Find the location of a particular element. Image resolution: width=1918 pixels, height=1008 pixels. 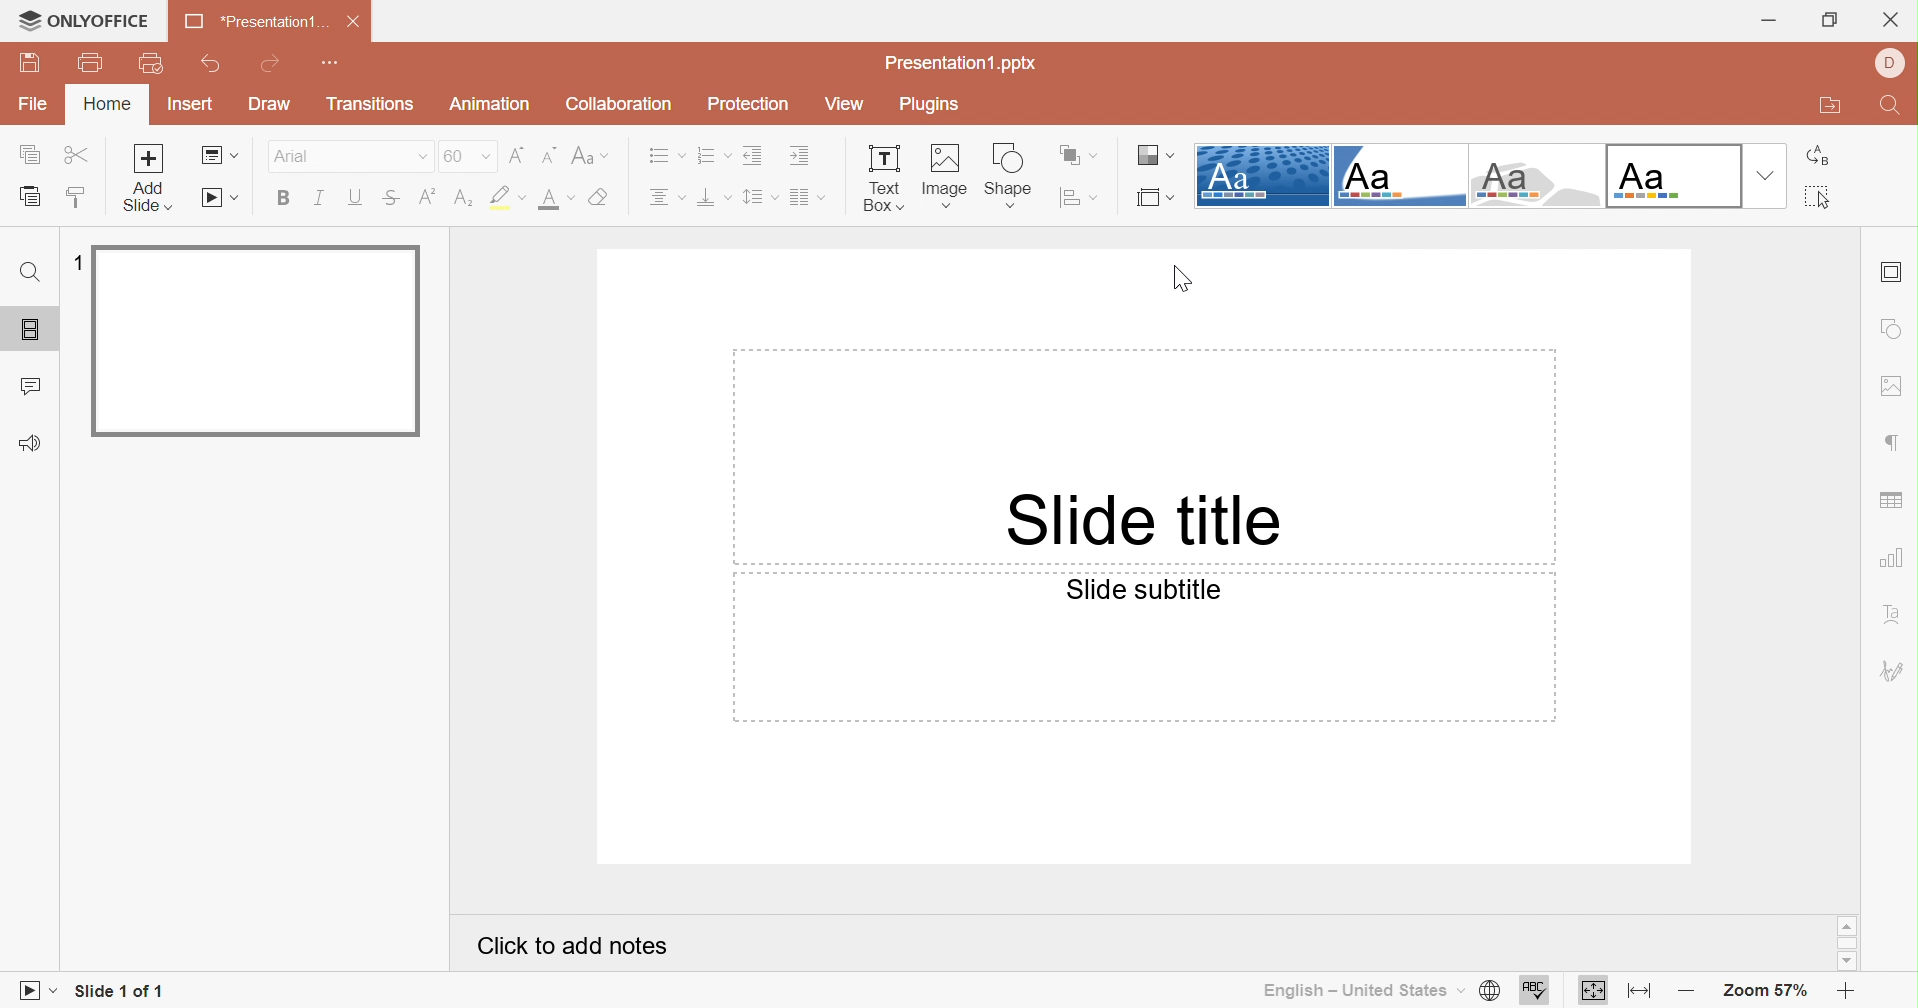

Horizontal align is located at coordinates (665, 197).